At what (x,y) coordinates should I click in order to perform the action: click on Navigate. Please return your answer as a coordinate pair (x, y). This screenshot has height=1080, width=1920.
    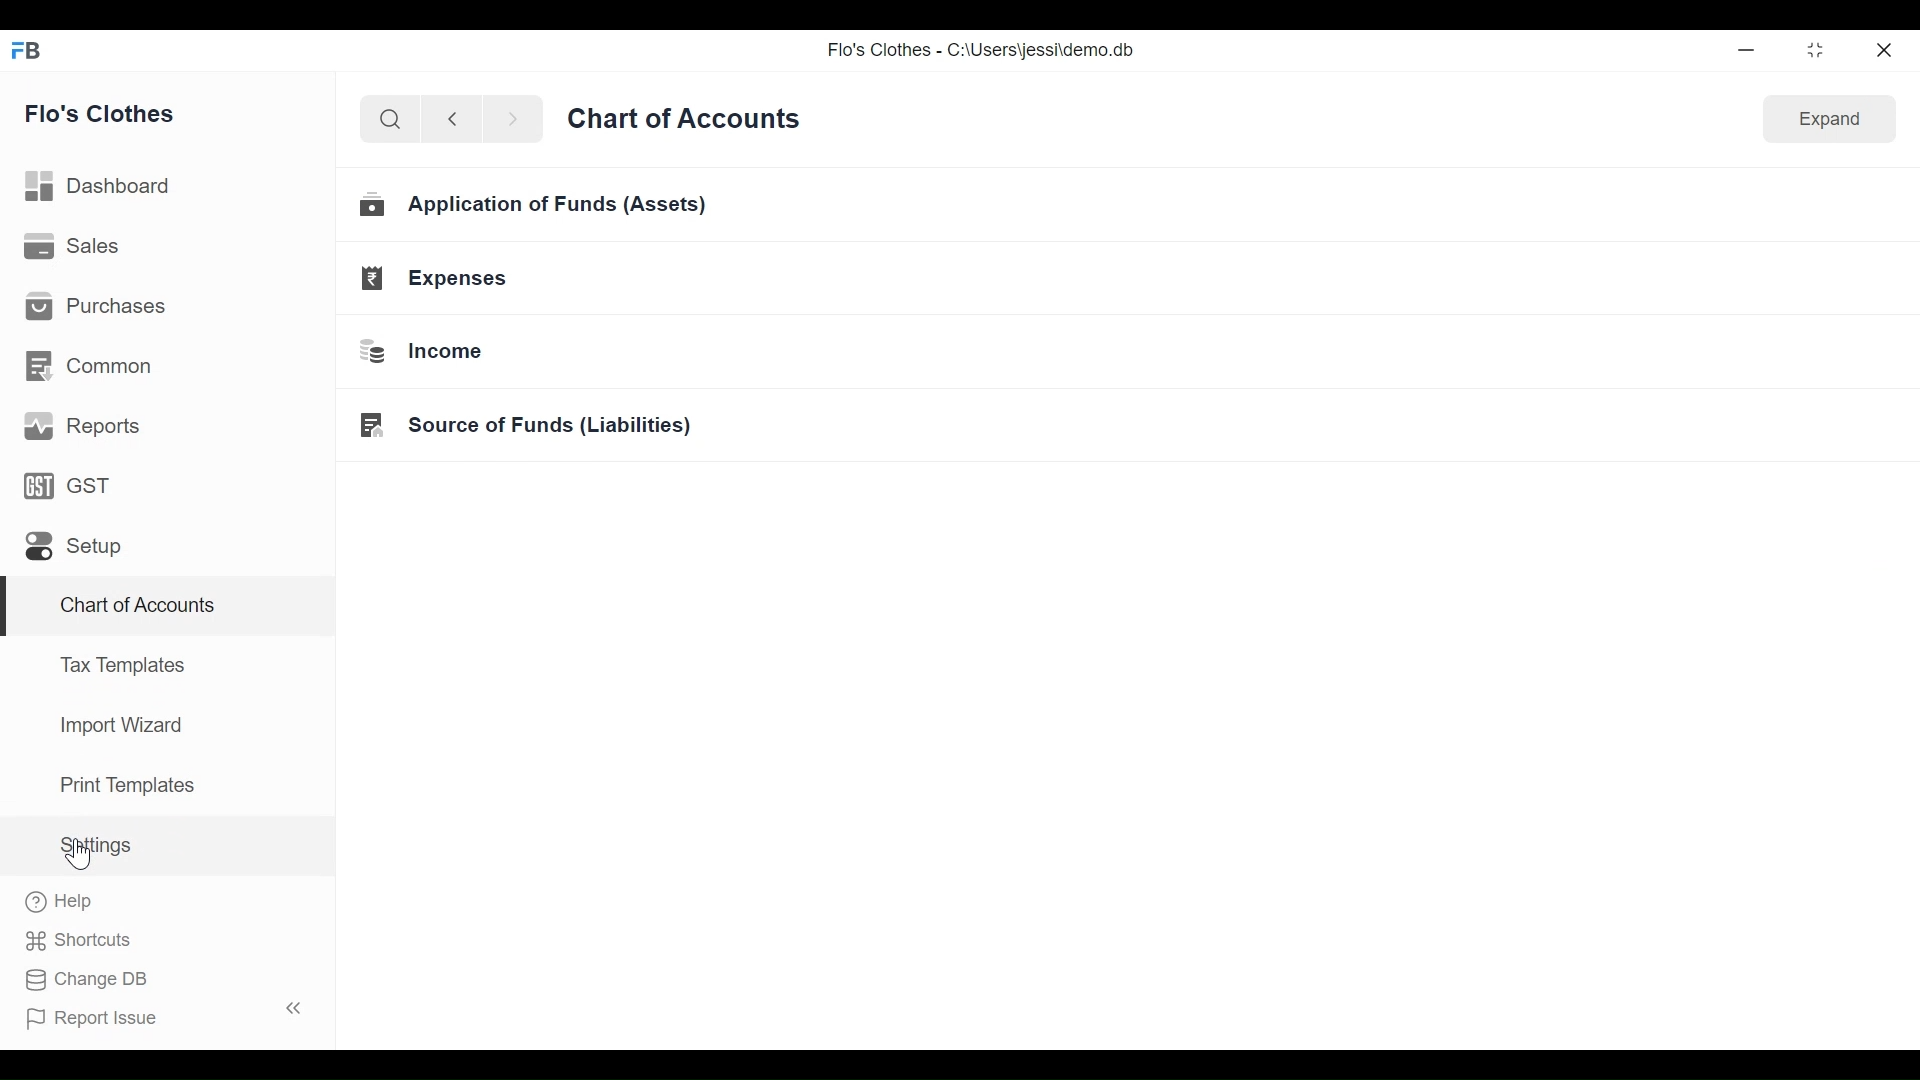
    Looking at the image, I should click on (510, 118).